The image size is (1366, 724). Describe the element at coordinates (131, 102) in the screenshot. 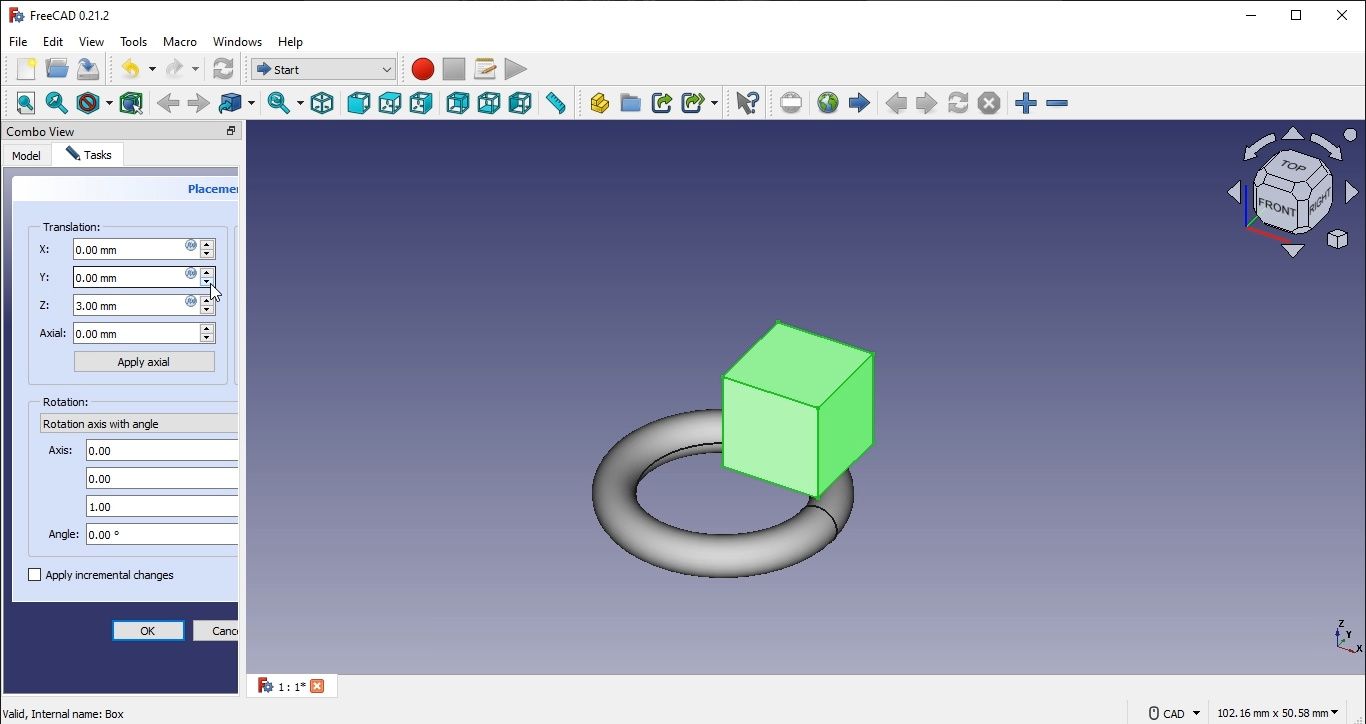

I see `bounding box` at that location.